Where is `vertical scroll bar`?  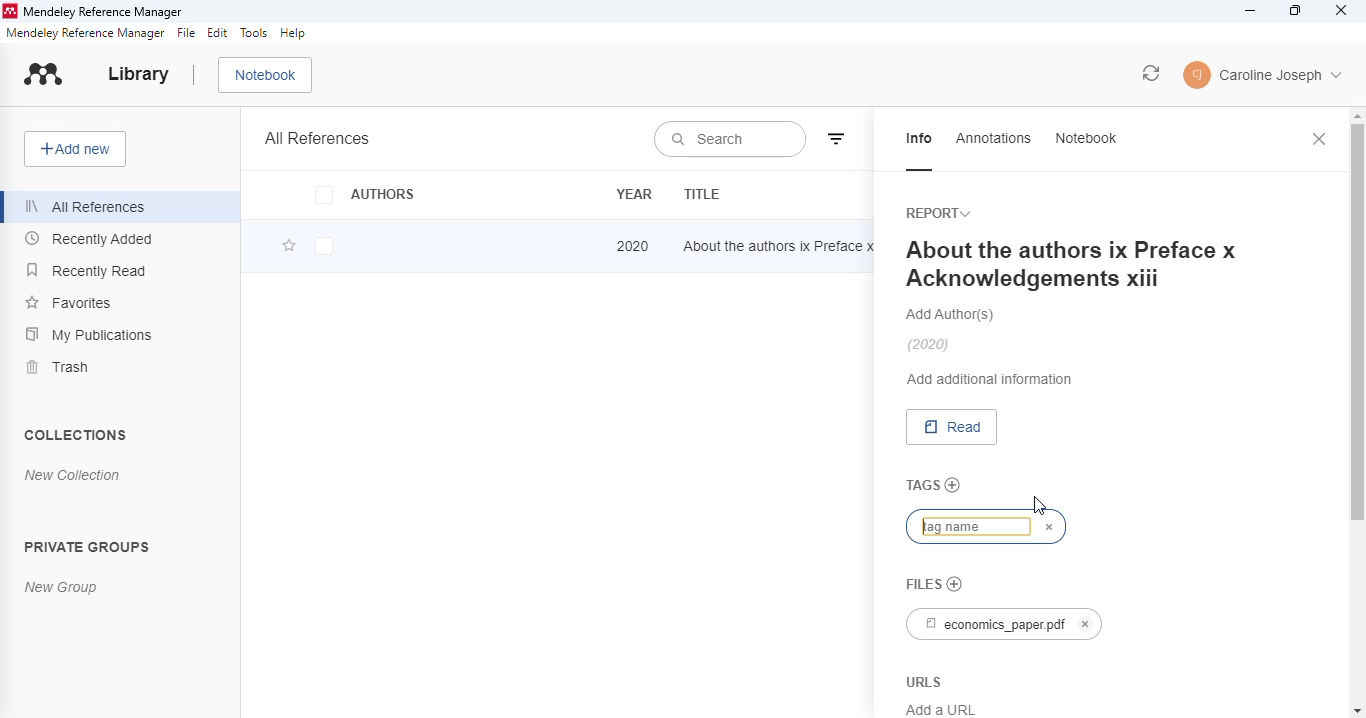
vertical scroll bar is located at coordinates (1356, 329).